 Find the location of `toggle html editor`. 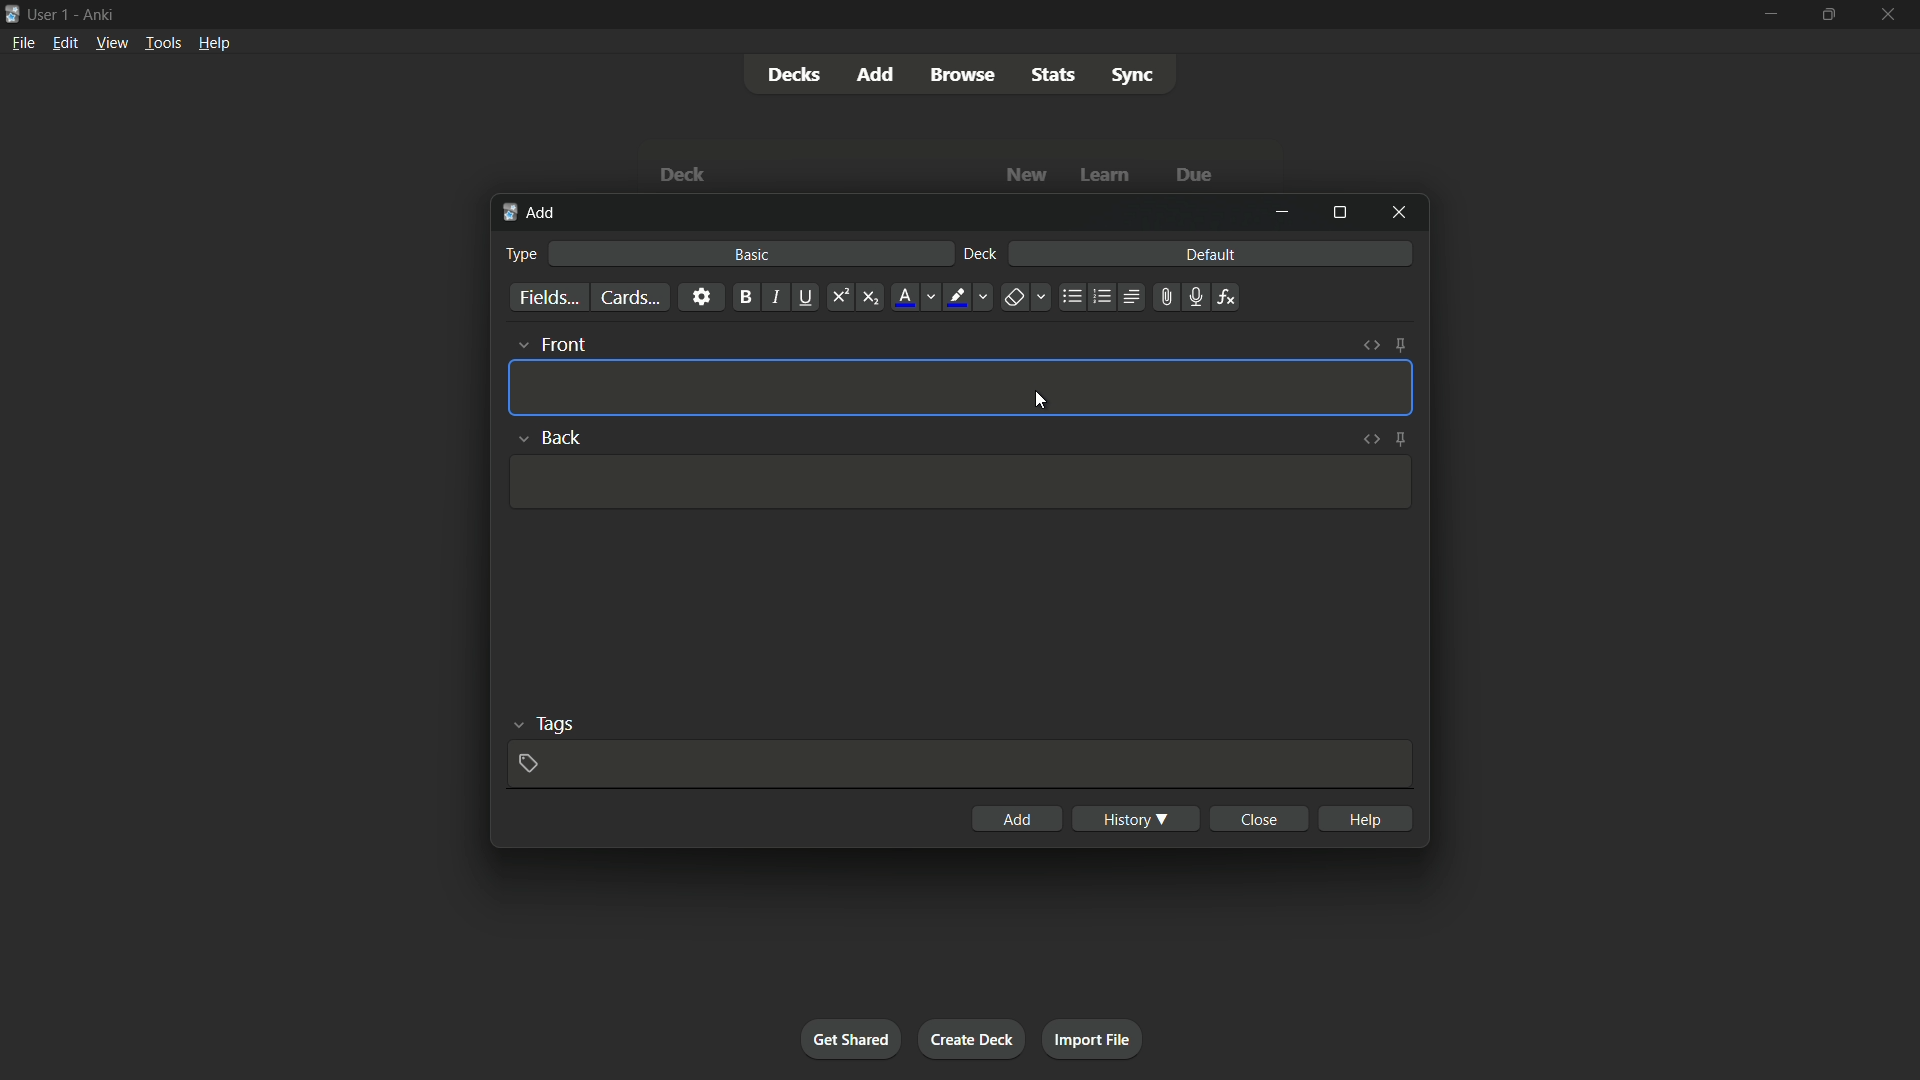

toggle html editor is located at coordinates (1371, 437).